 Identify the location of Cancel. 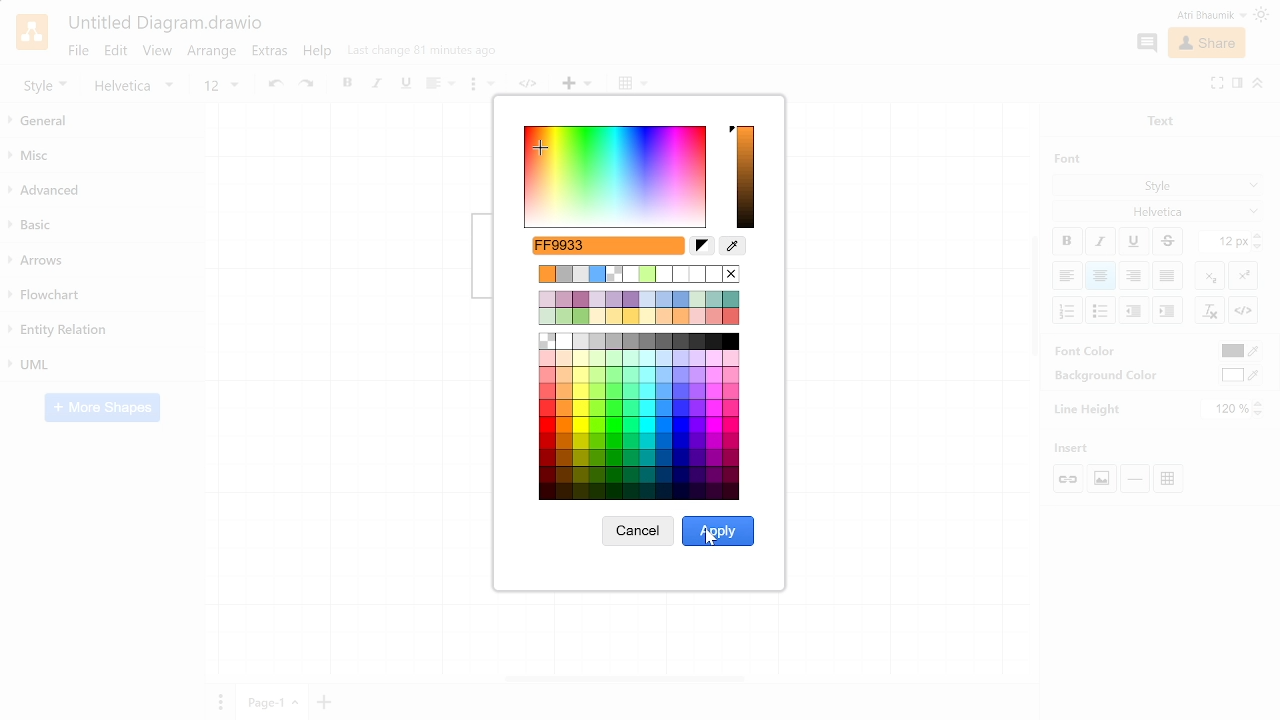
(637, 535).